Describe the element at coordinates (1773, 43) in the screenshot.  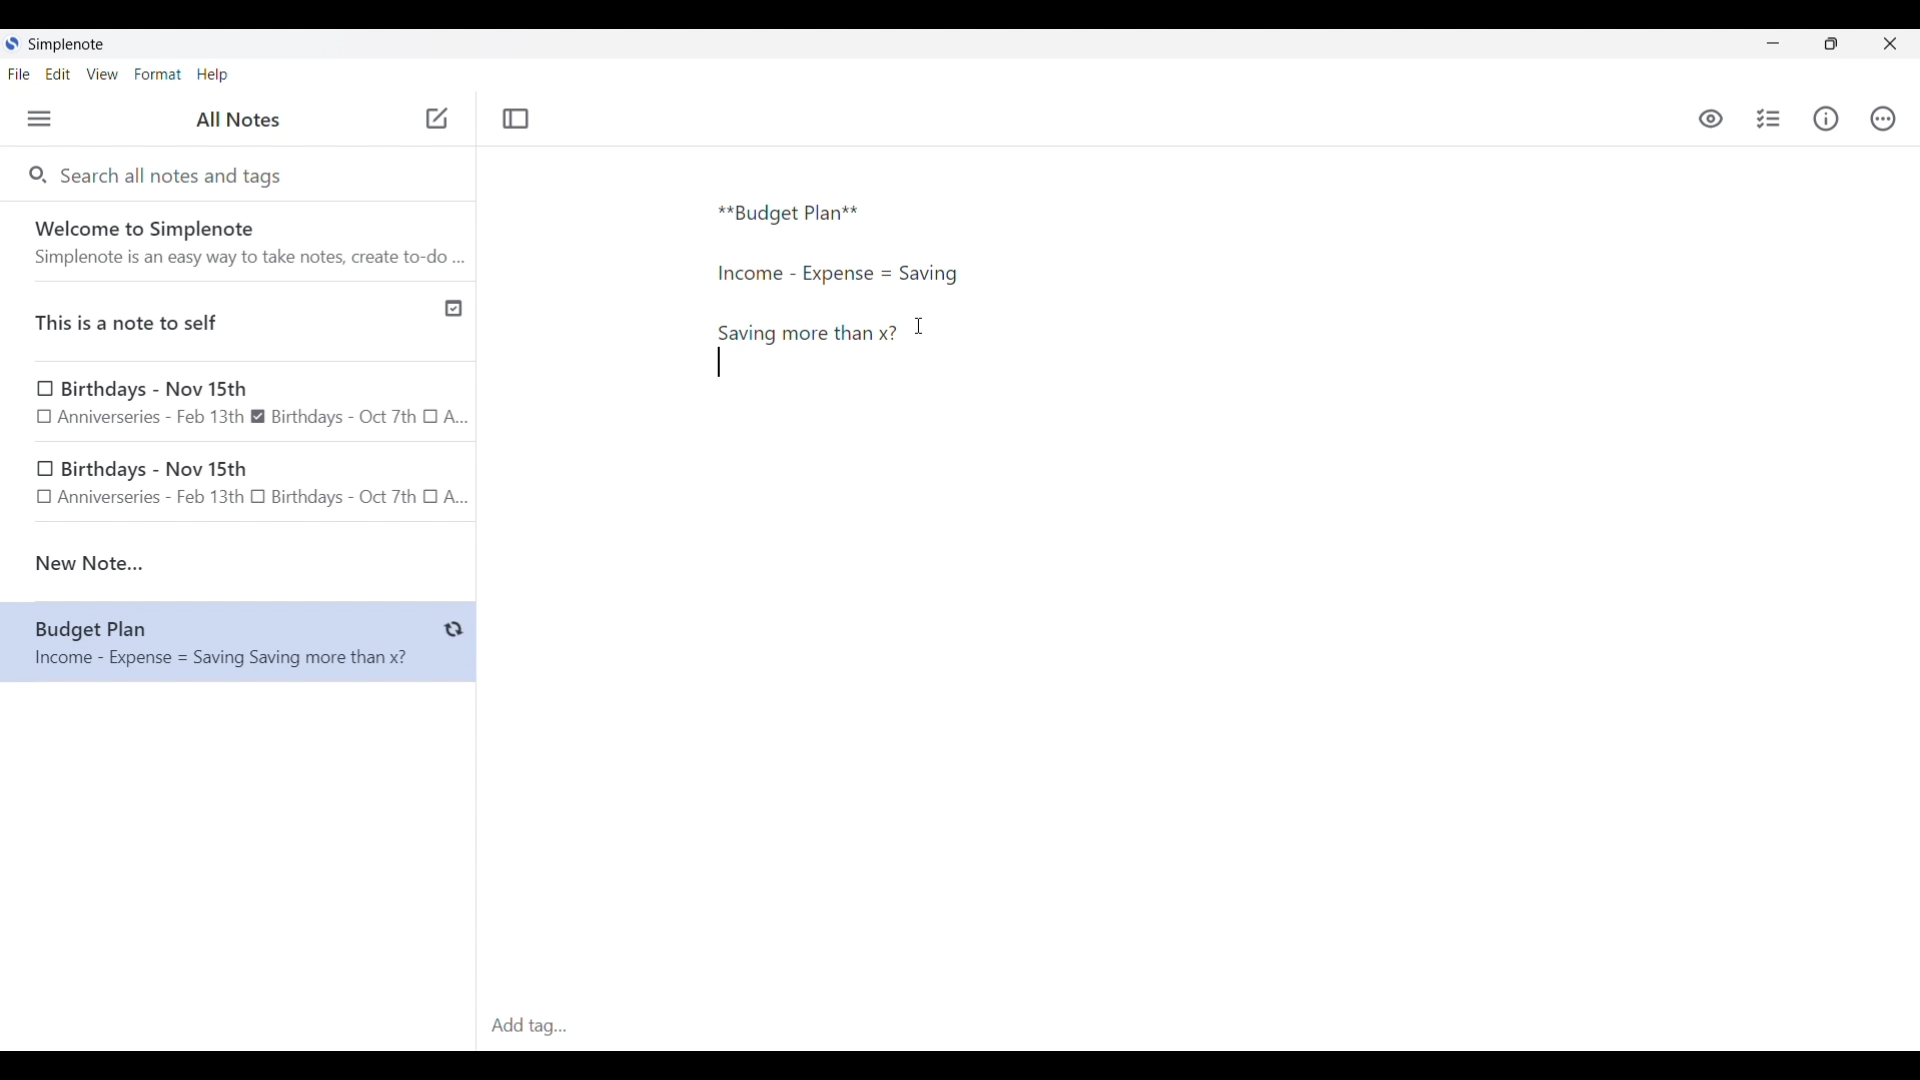
I see `Minimize` at that location.